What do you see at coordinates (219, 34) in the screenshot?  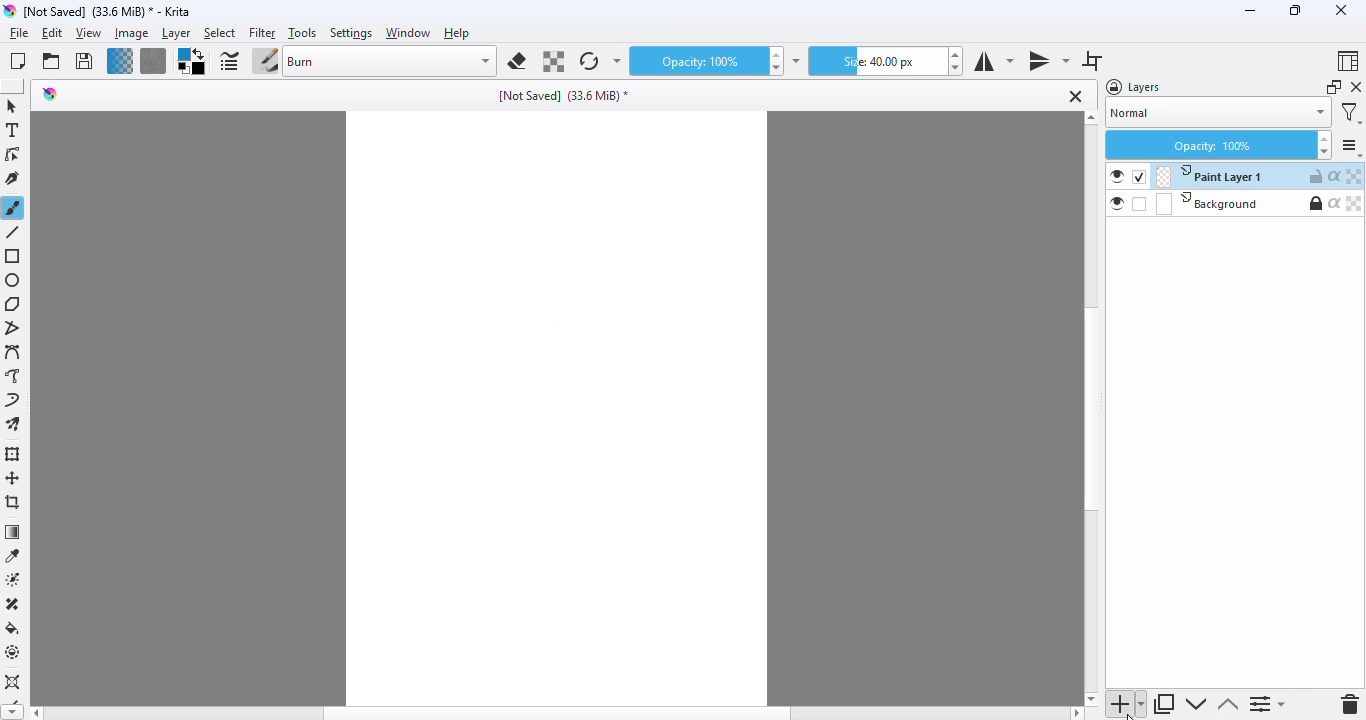 I see `select` at bounding box center [219, 34].